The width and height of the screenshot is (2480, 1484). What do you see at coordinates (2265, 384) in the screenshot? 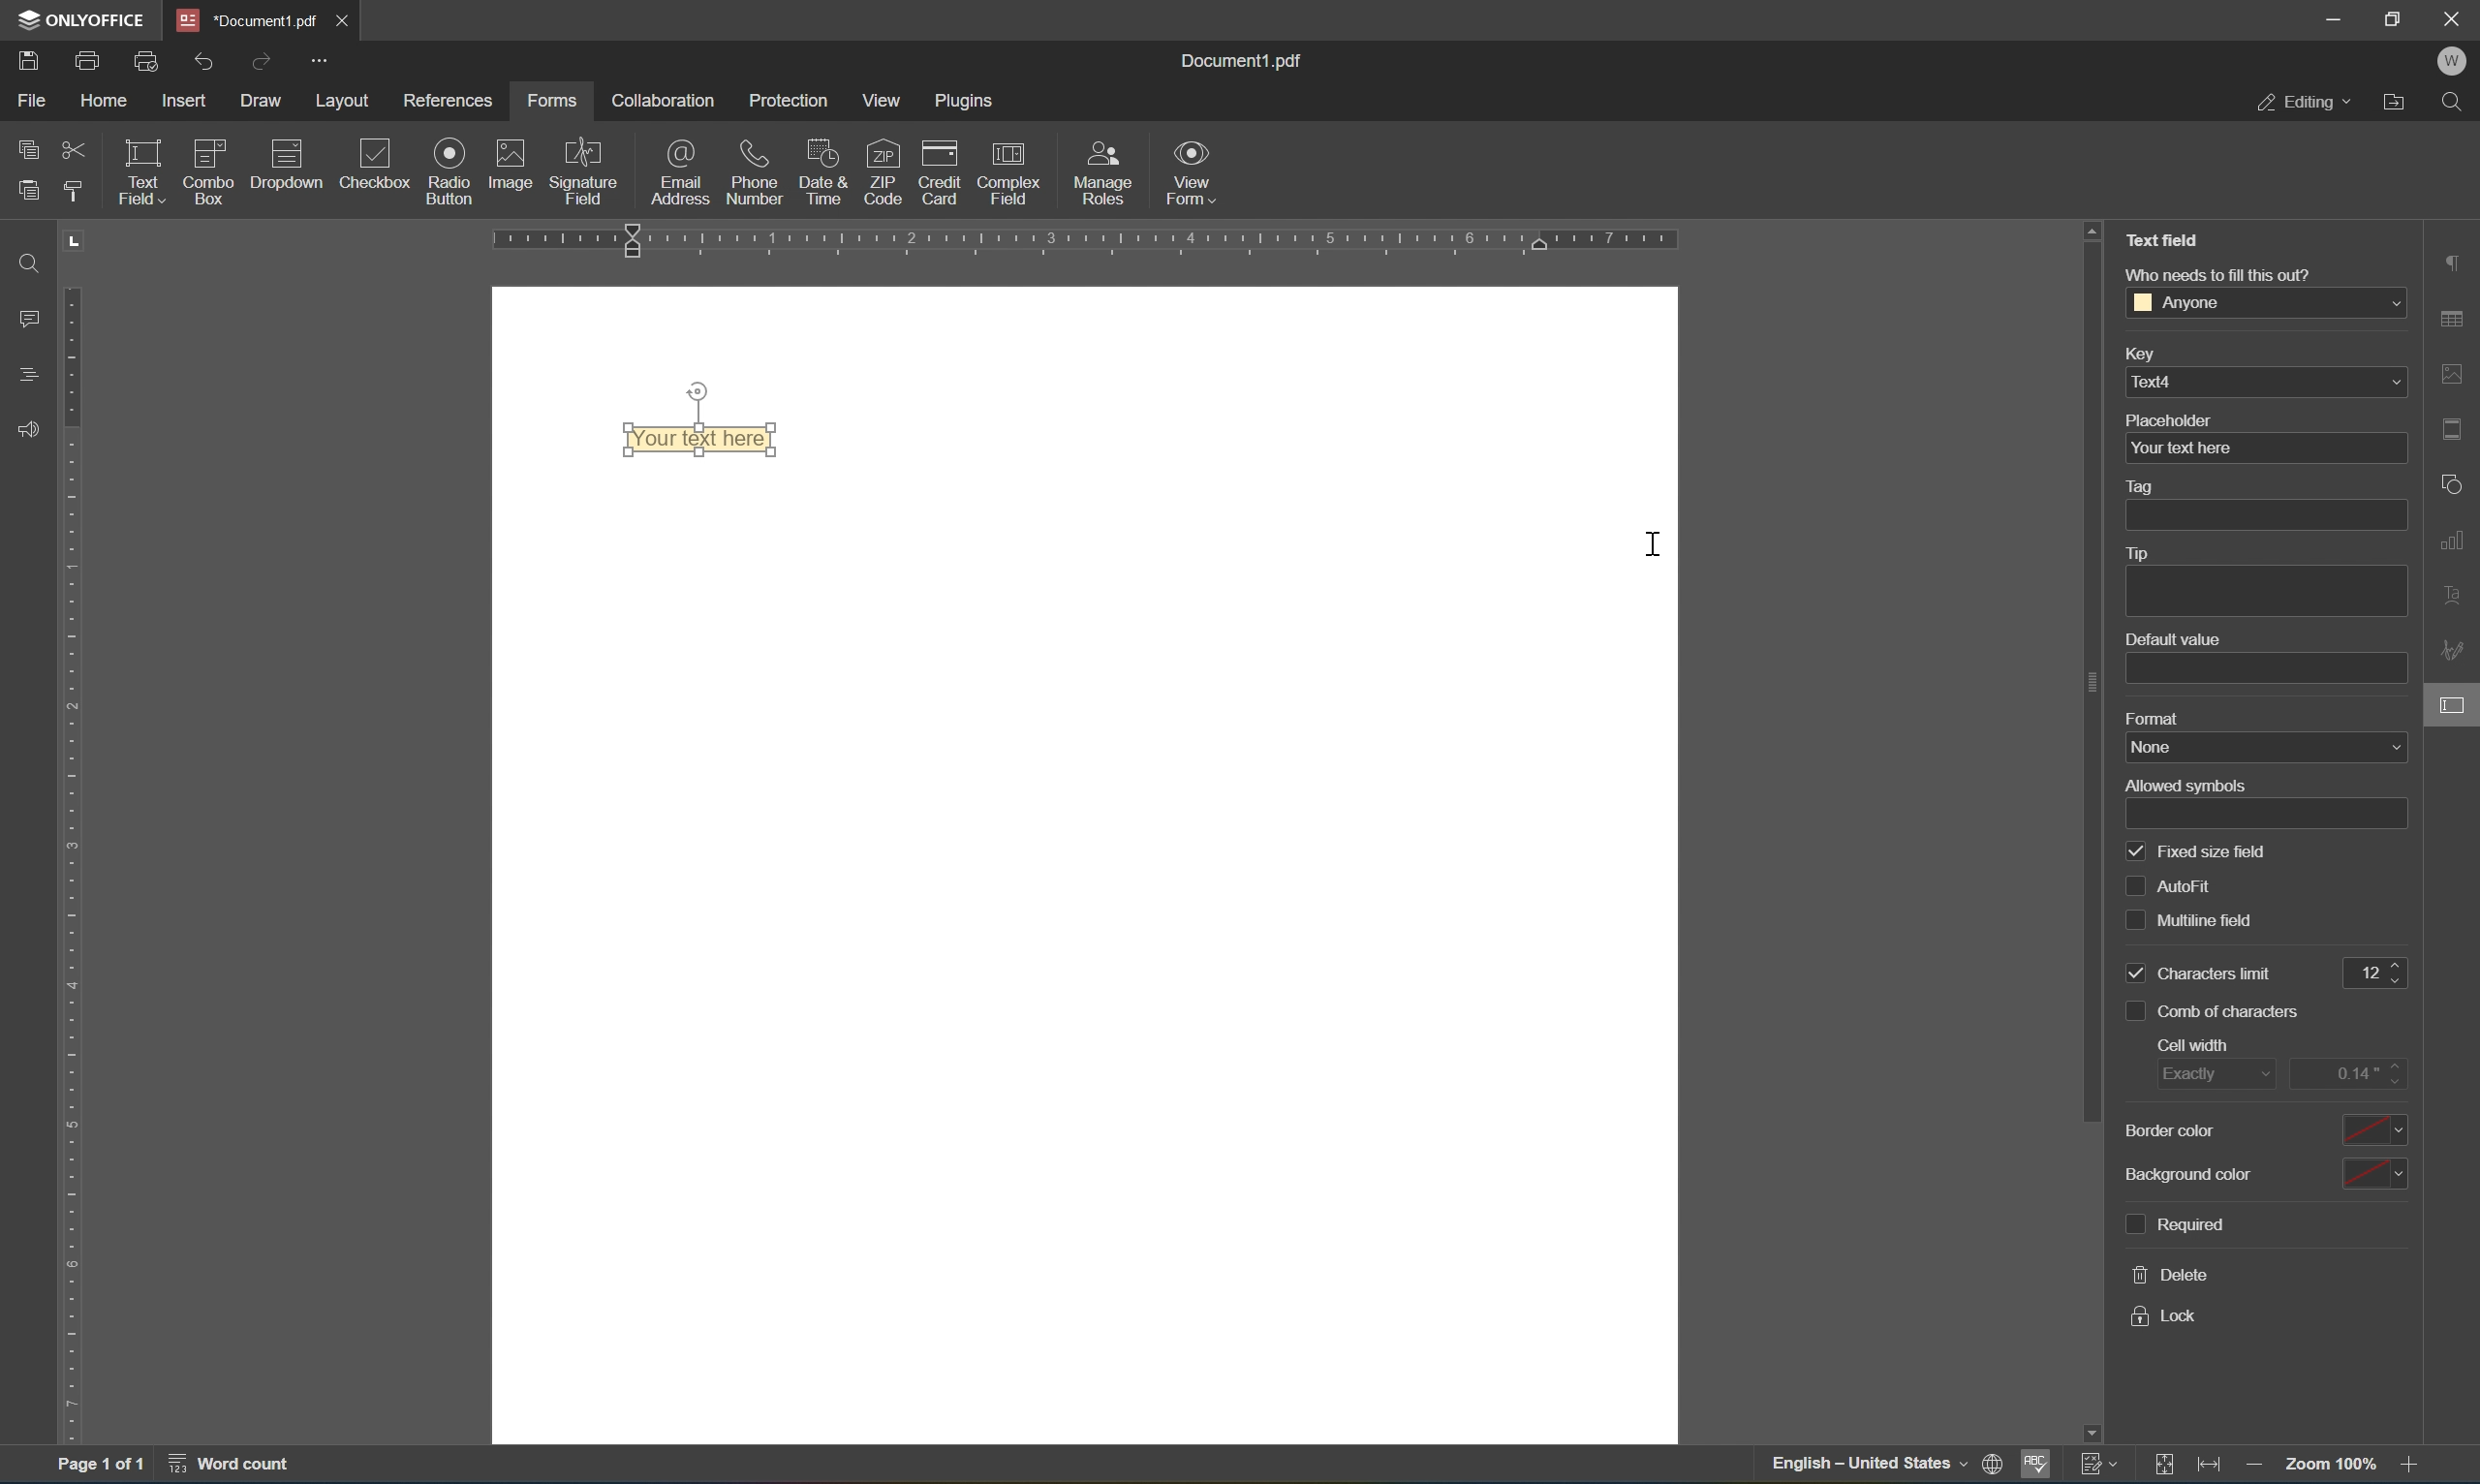
I see `text4` at bounding box center [2265, 384].